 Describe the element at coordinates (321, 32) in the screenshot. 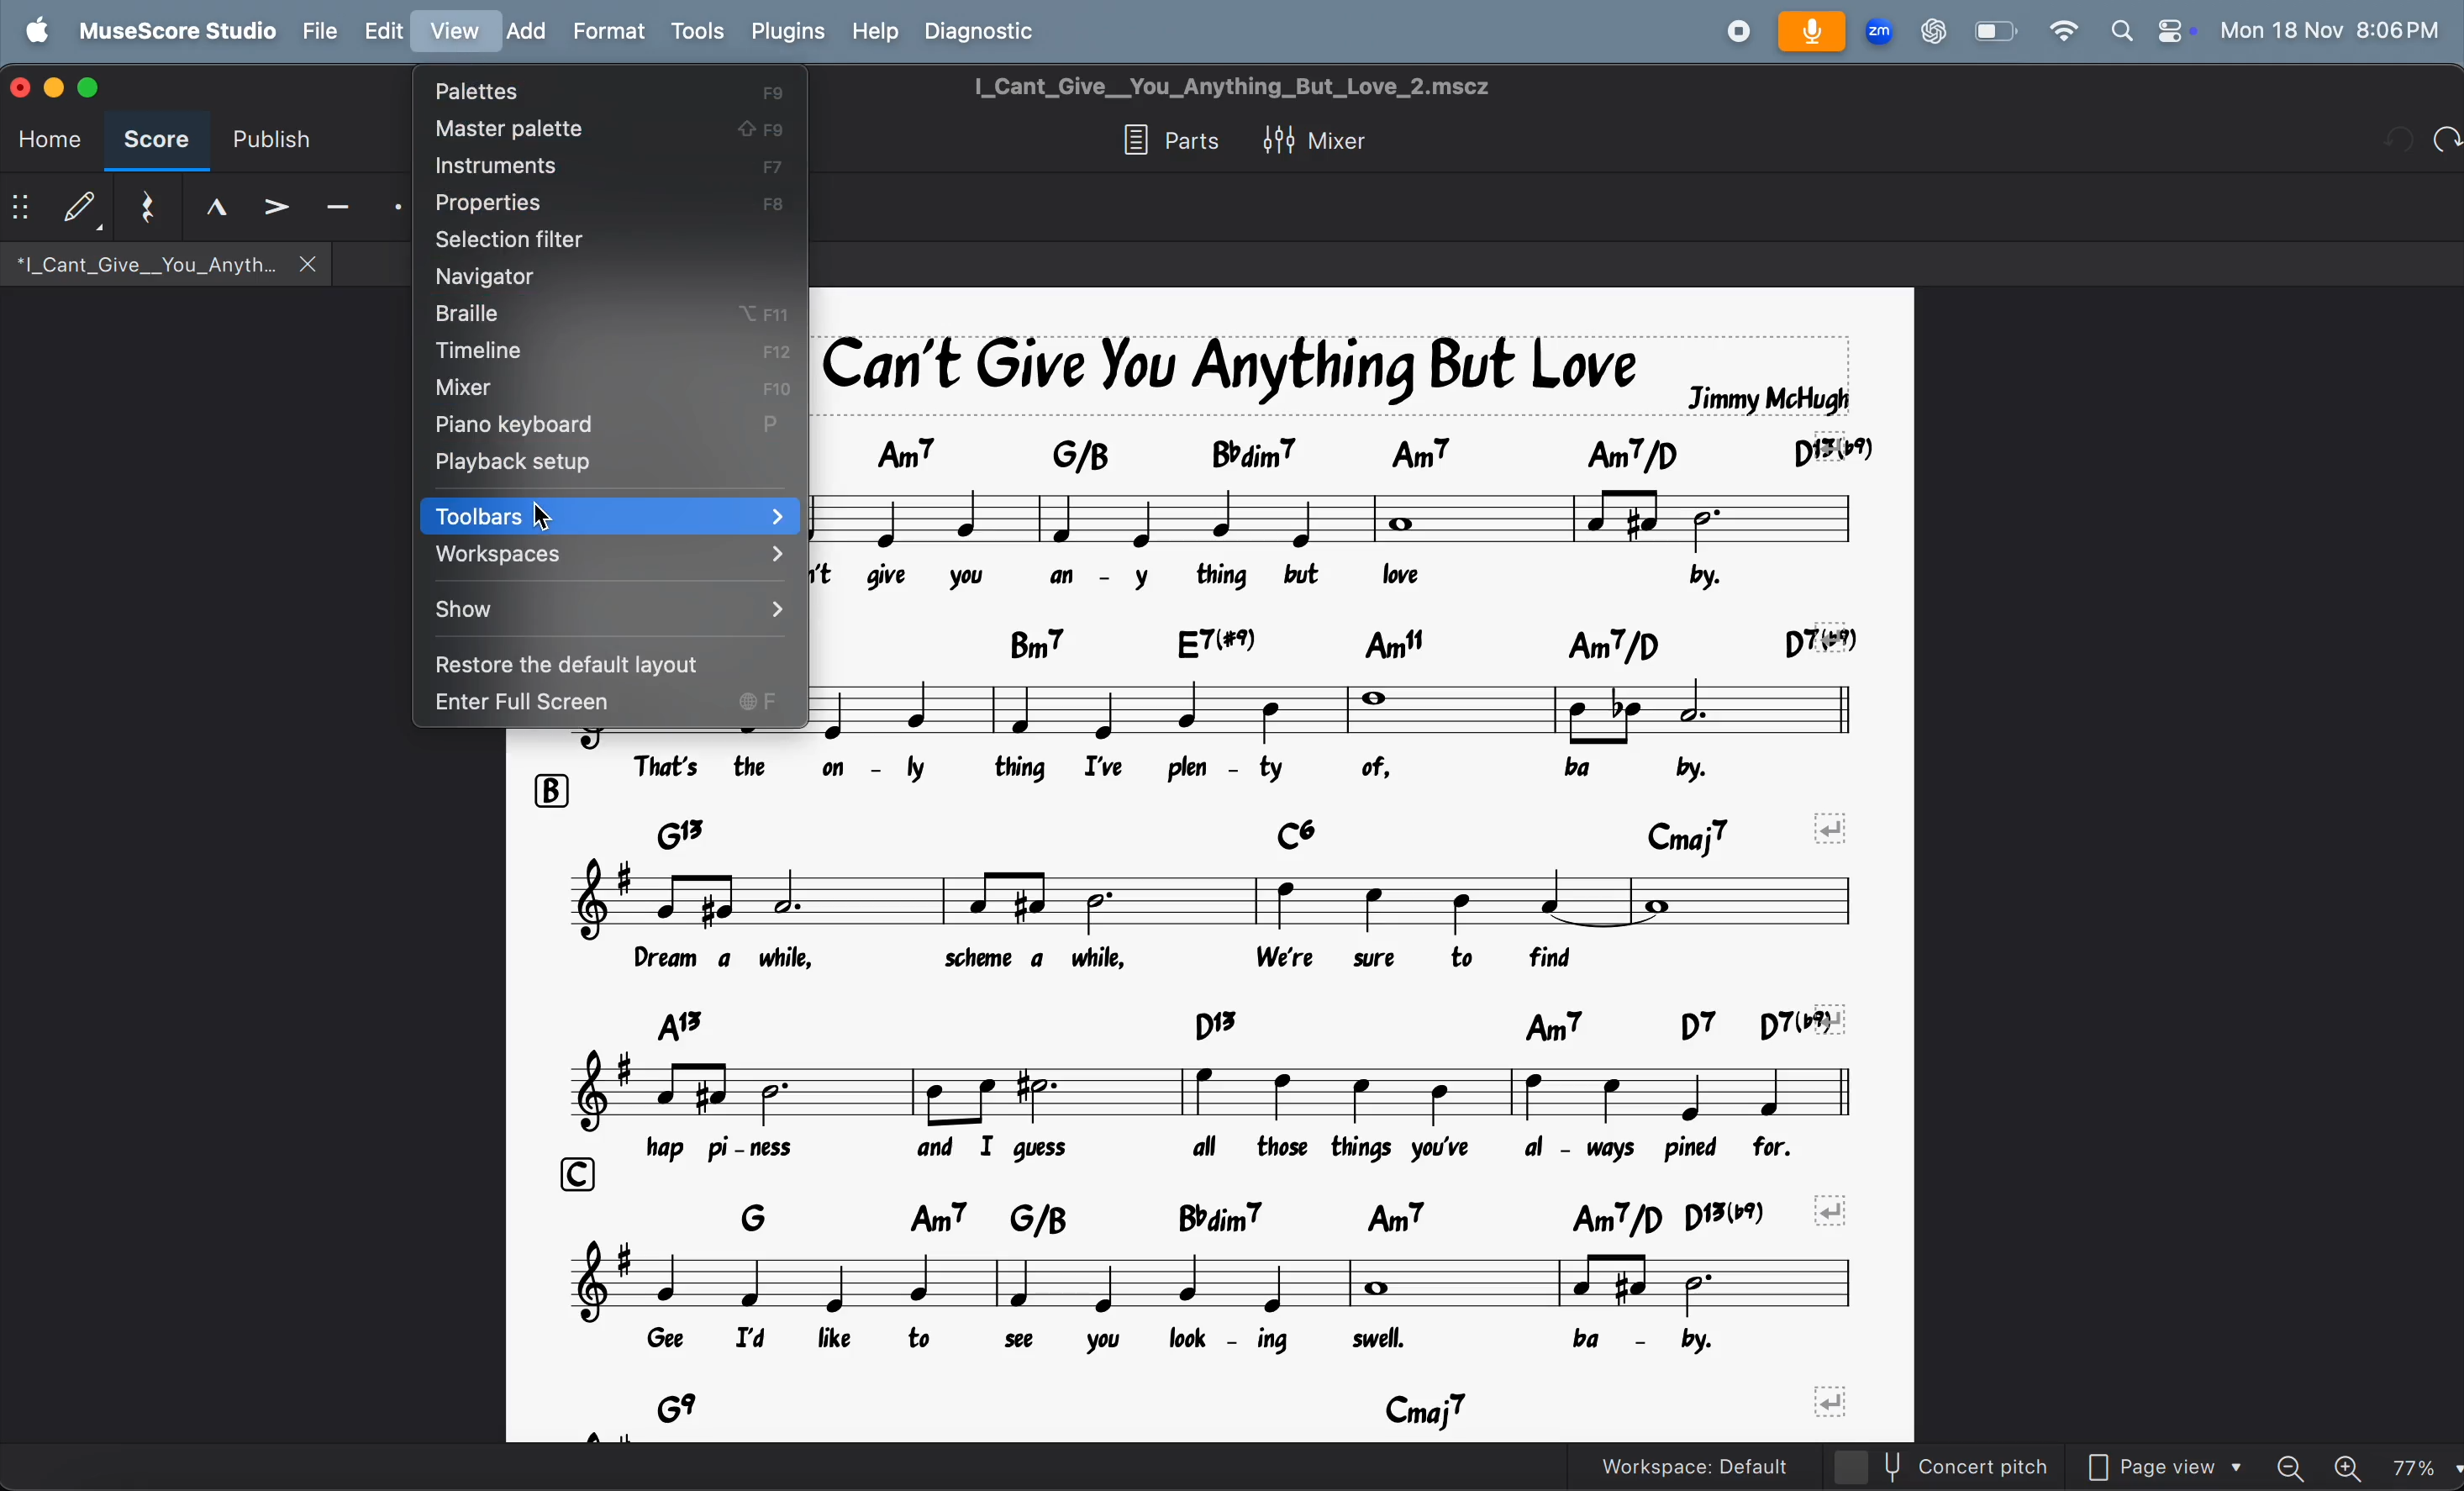

I see `file` at that location.